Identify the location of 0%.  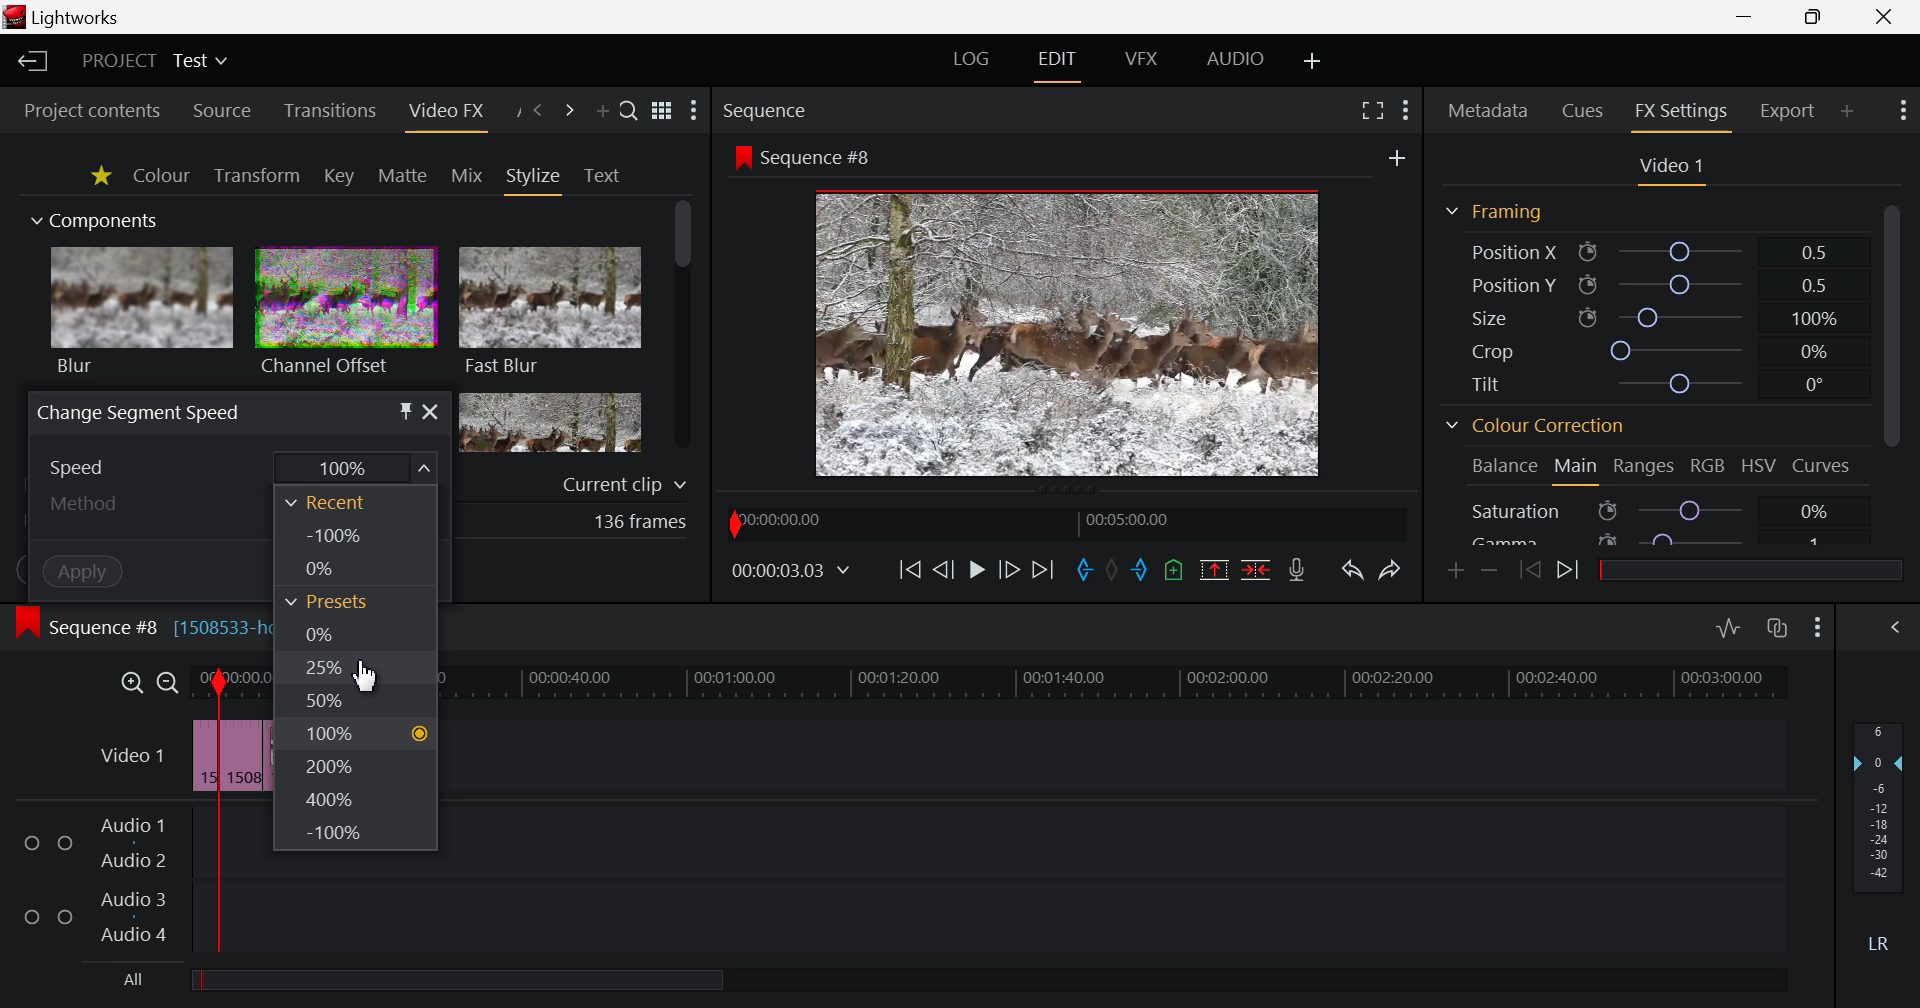
(359, 639).